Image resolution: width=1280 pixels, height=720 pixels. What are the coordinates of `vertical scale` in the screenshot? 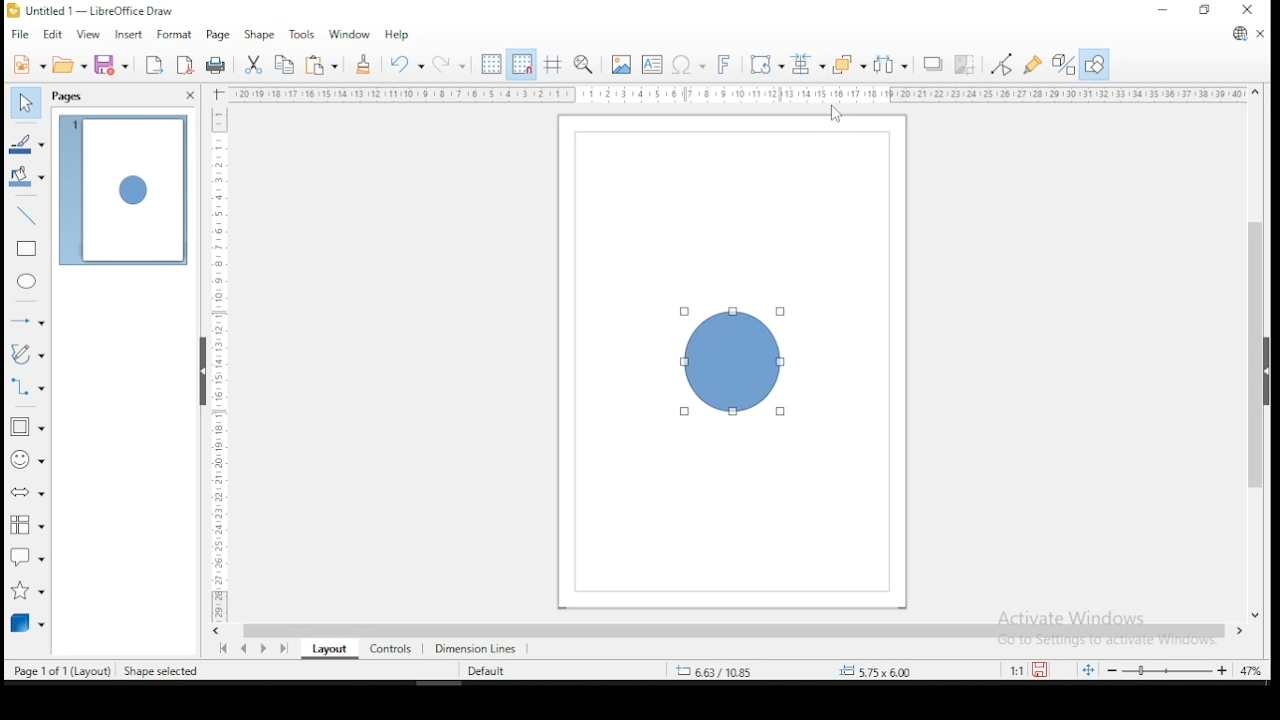 It's located at (215, 355).